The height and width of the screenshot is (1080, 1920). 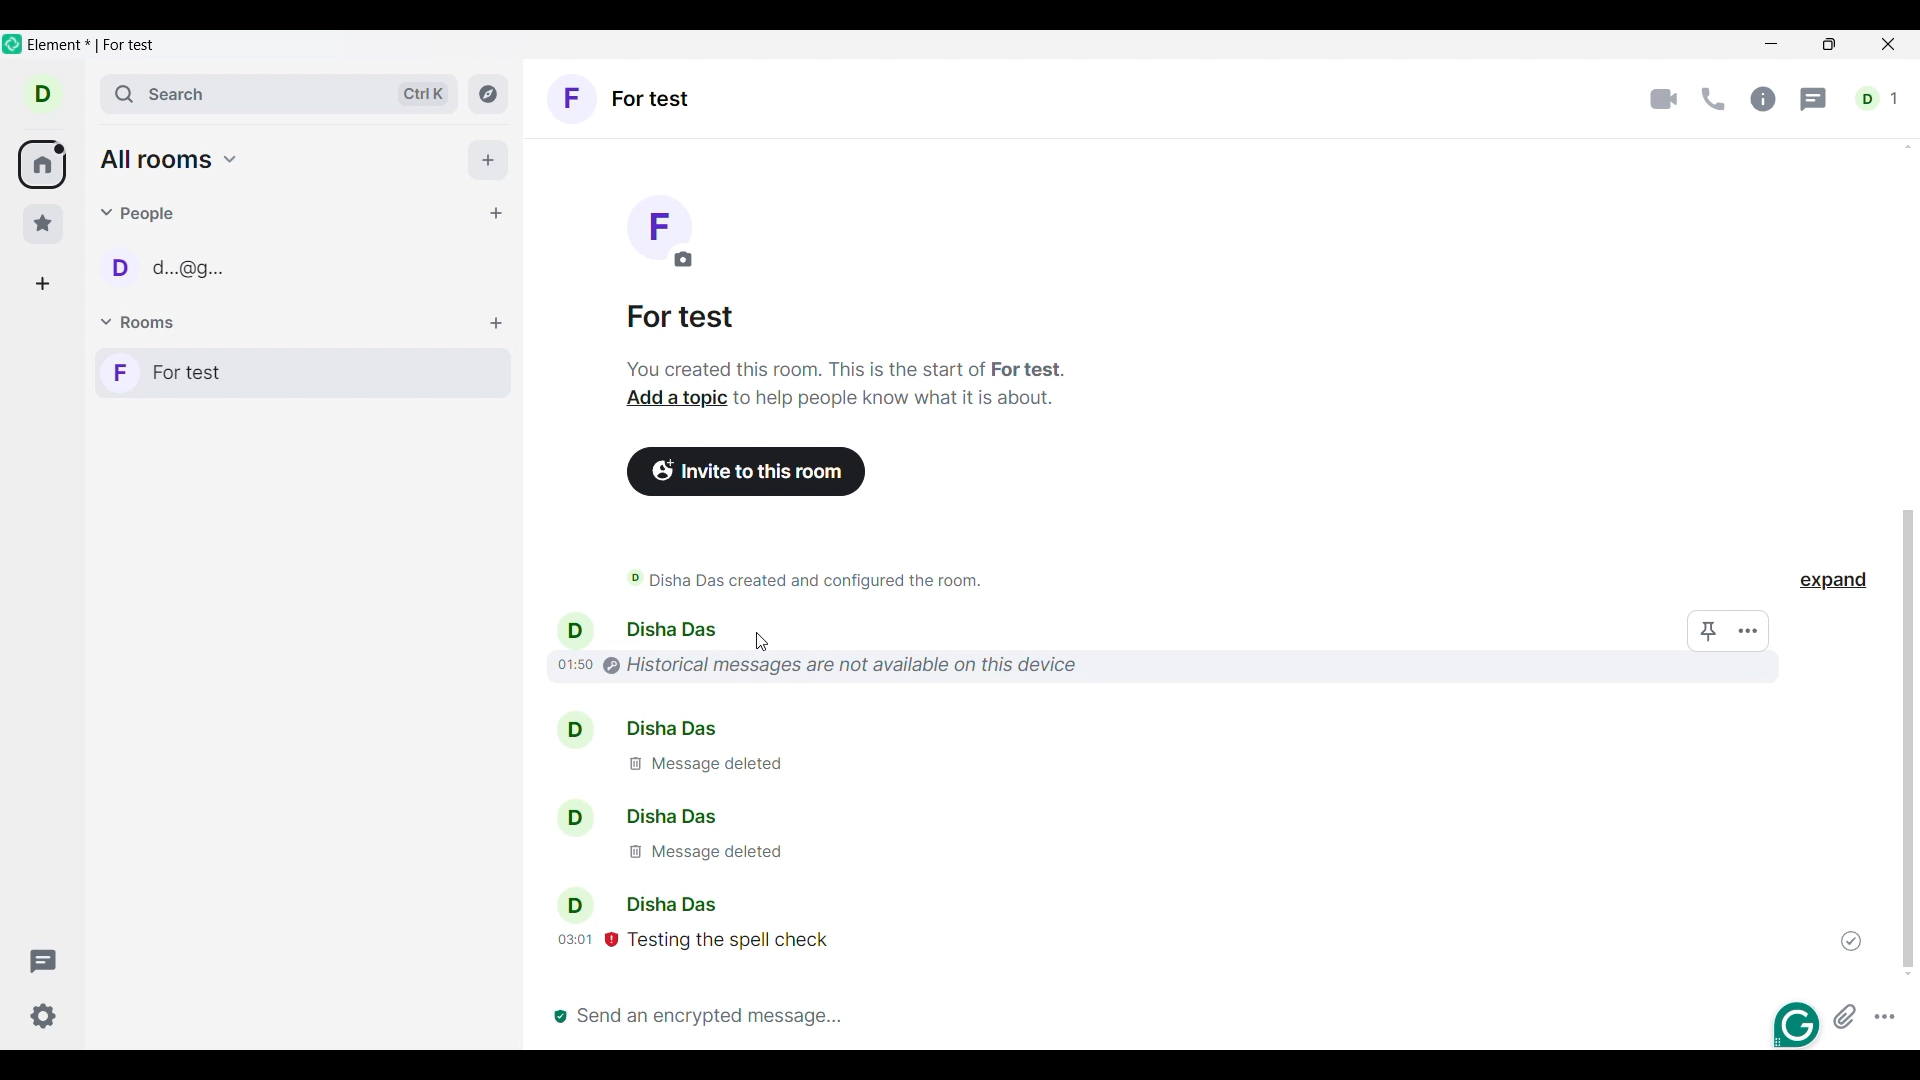 I want to click on Software and room name, so click(x=96, y=46).